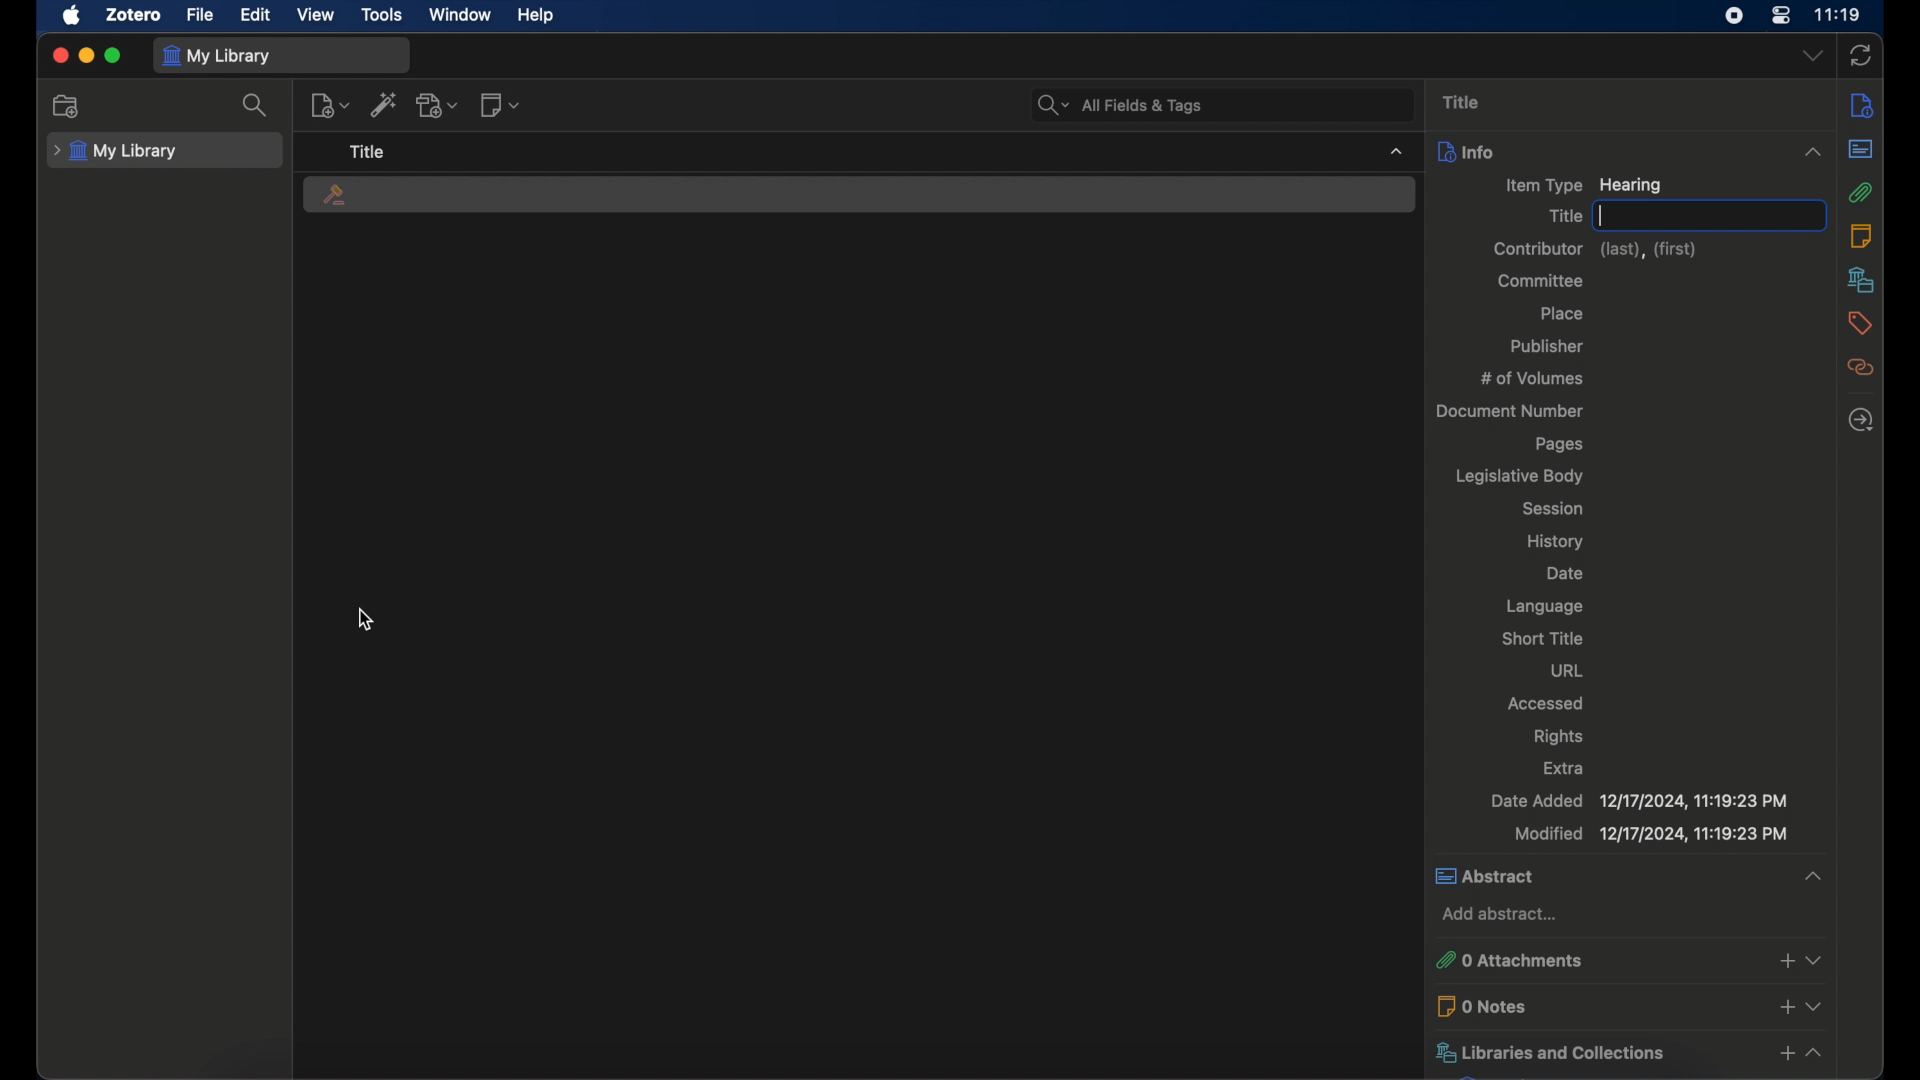 This screenshot has width=1920, height=1080. Describe the element at coordinates (438, 106) in the screenshot. I see `add attachment` at that location.